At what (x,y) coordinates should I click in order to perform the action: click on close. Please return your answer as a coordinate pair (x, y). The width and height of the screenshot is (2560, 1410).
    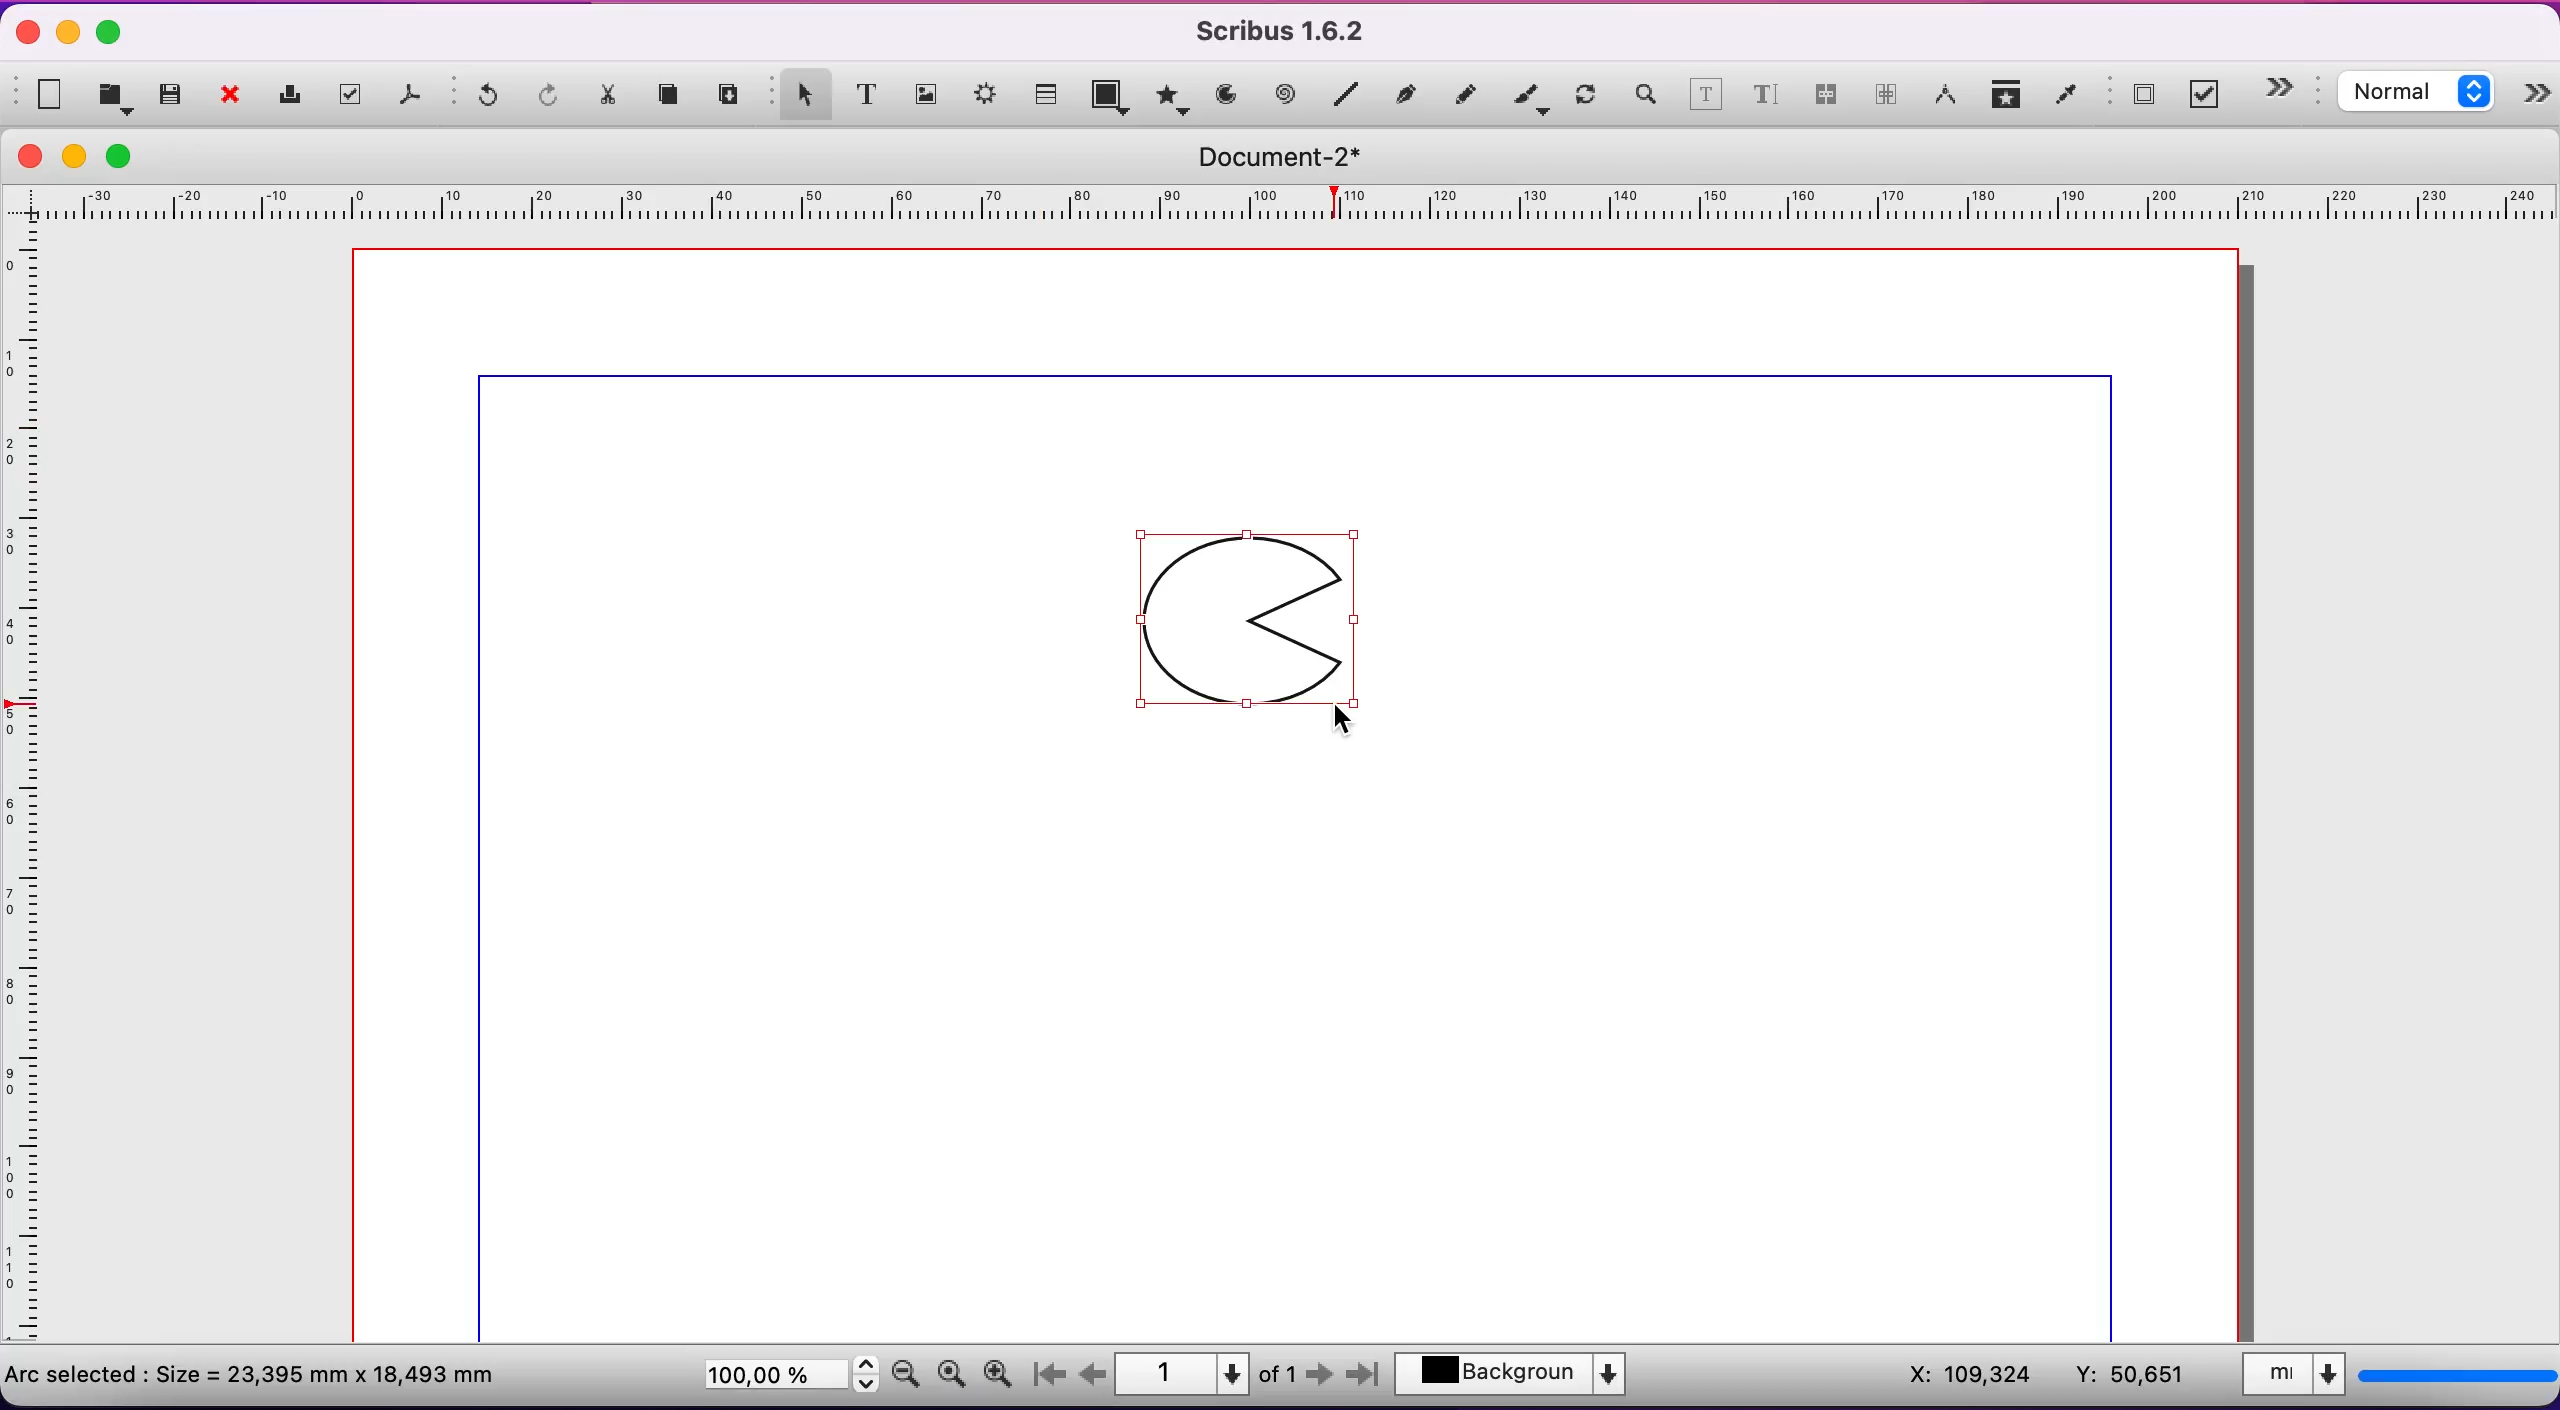
    Looking at the image, I should click on (22, 35).